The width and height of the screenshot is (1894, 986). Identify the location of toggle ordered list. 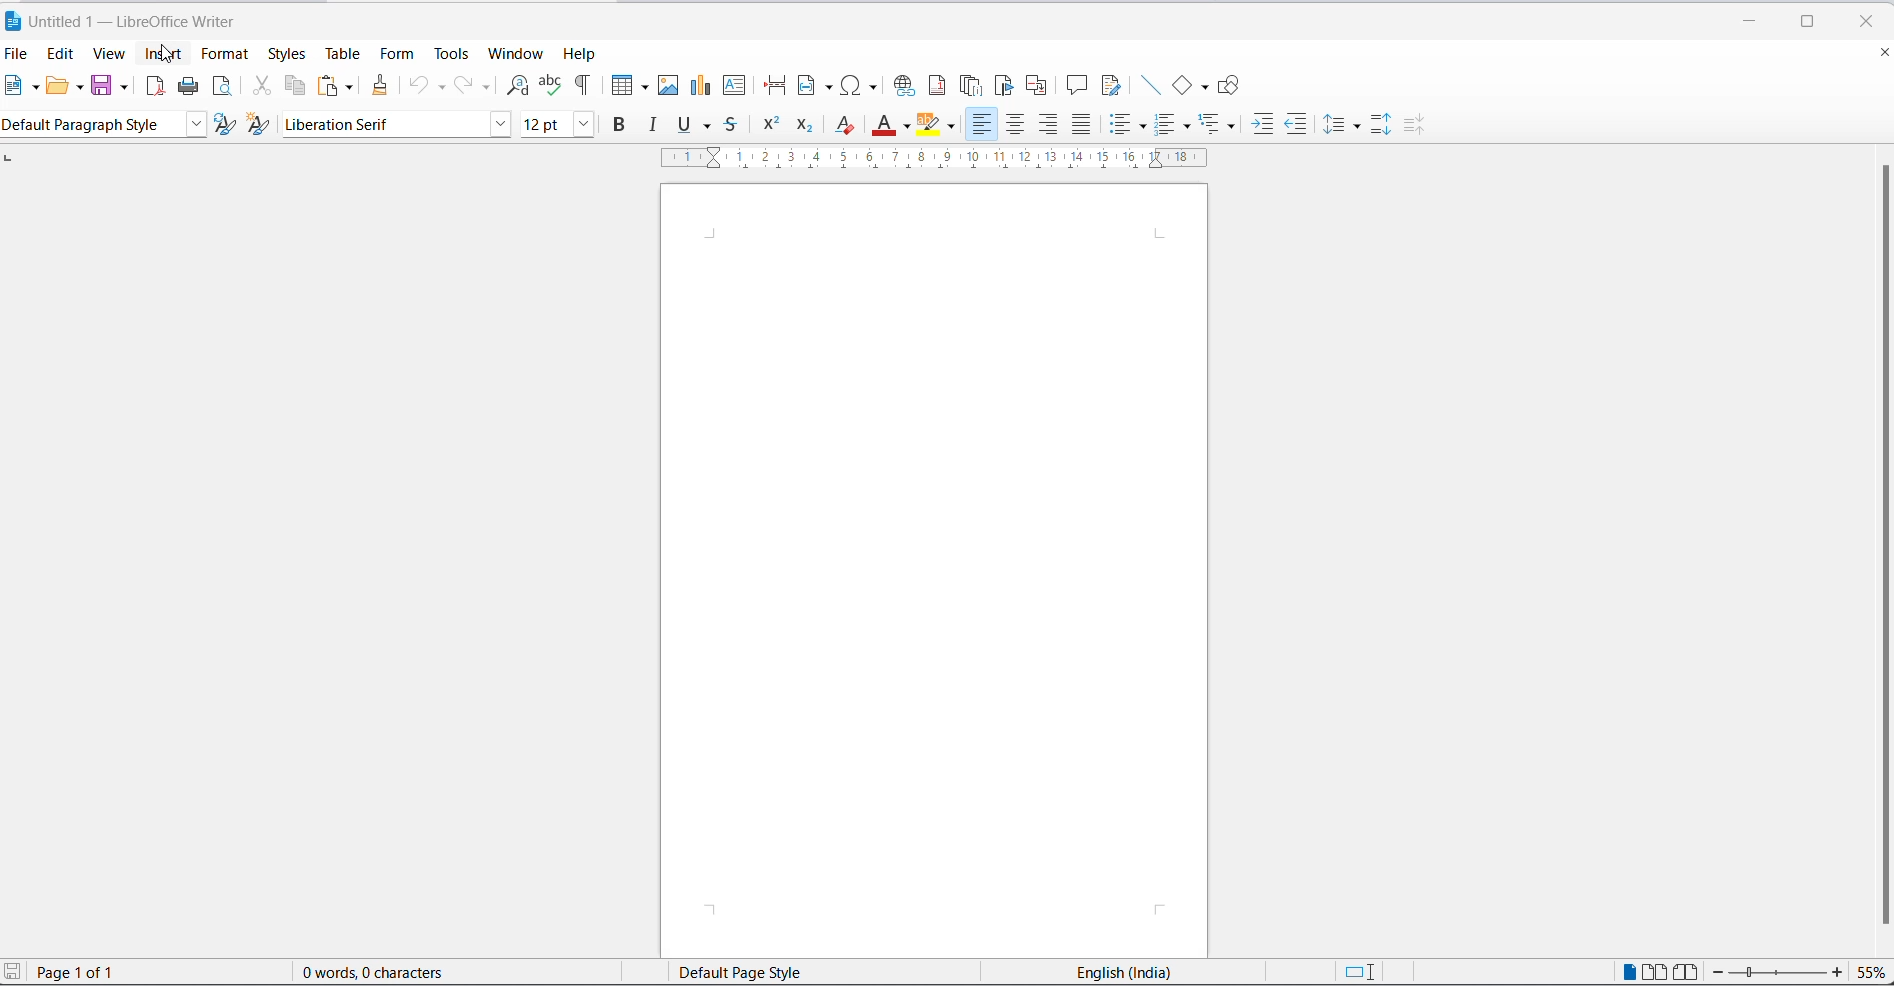
(1169, 124).